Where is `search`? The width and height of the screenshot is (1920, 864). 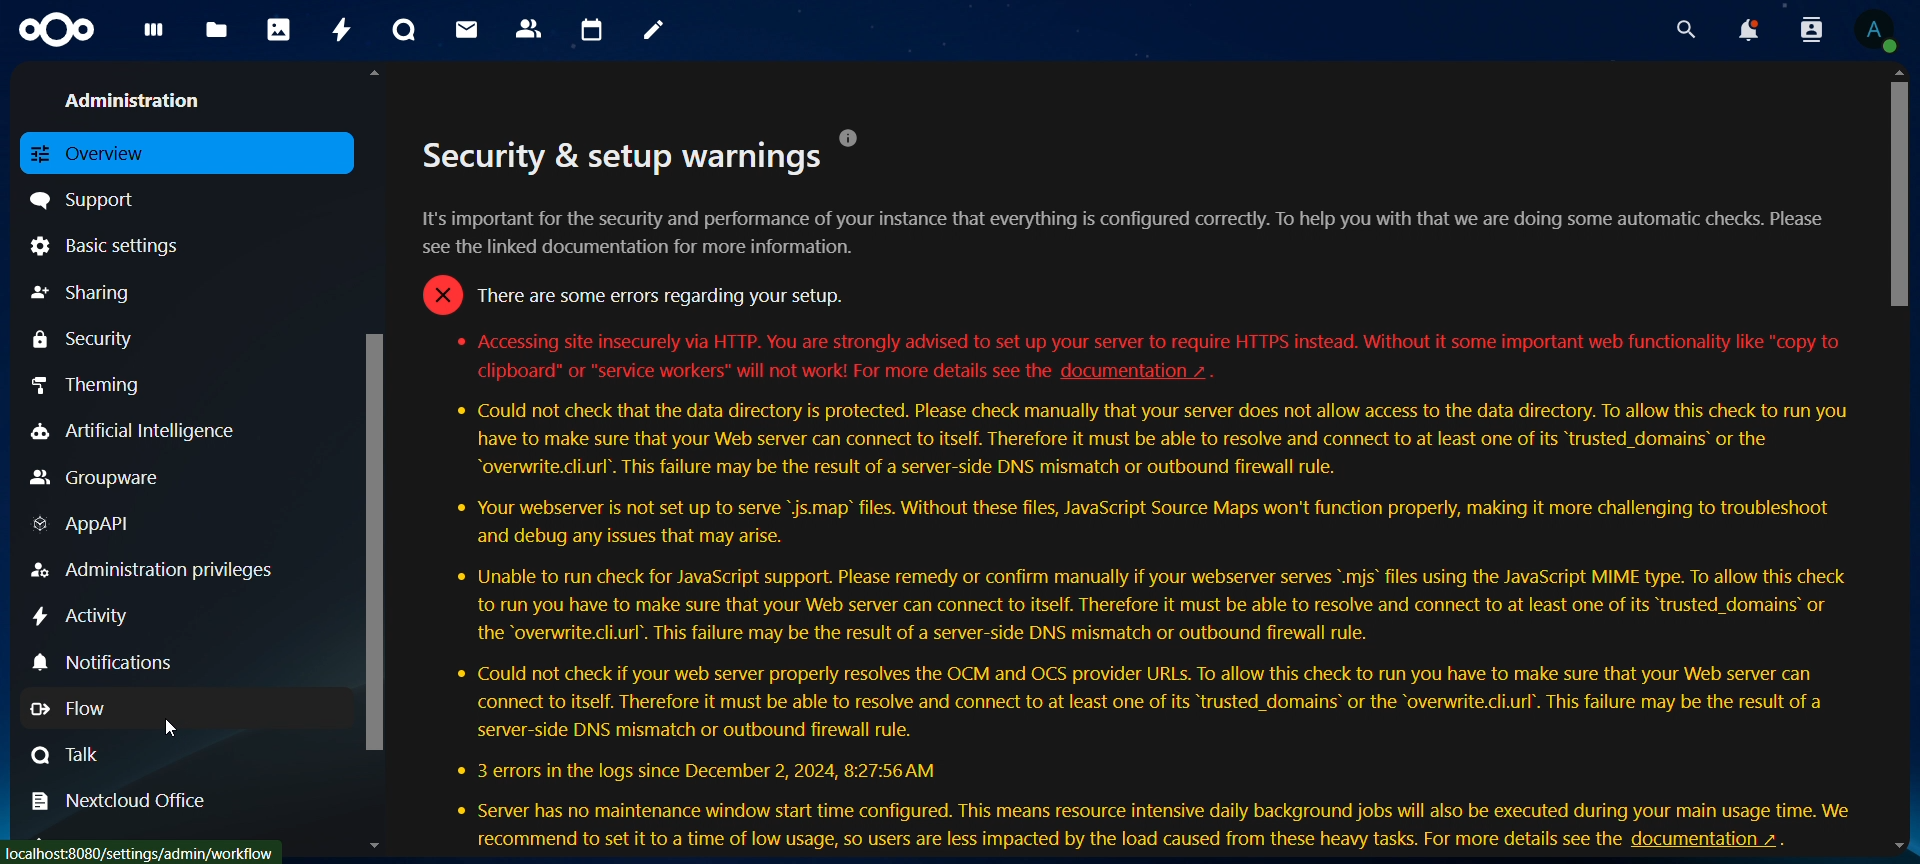 search is located at coordinates (1681, 30).